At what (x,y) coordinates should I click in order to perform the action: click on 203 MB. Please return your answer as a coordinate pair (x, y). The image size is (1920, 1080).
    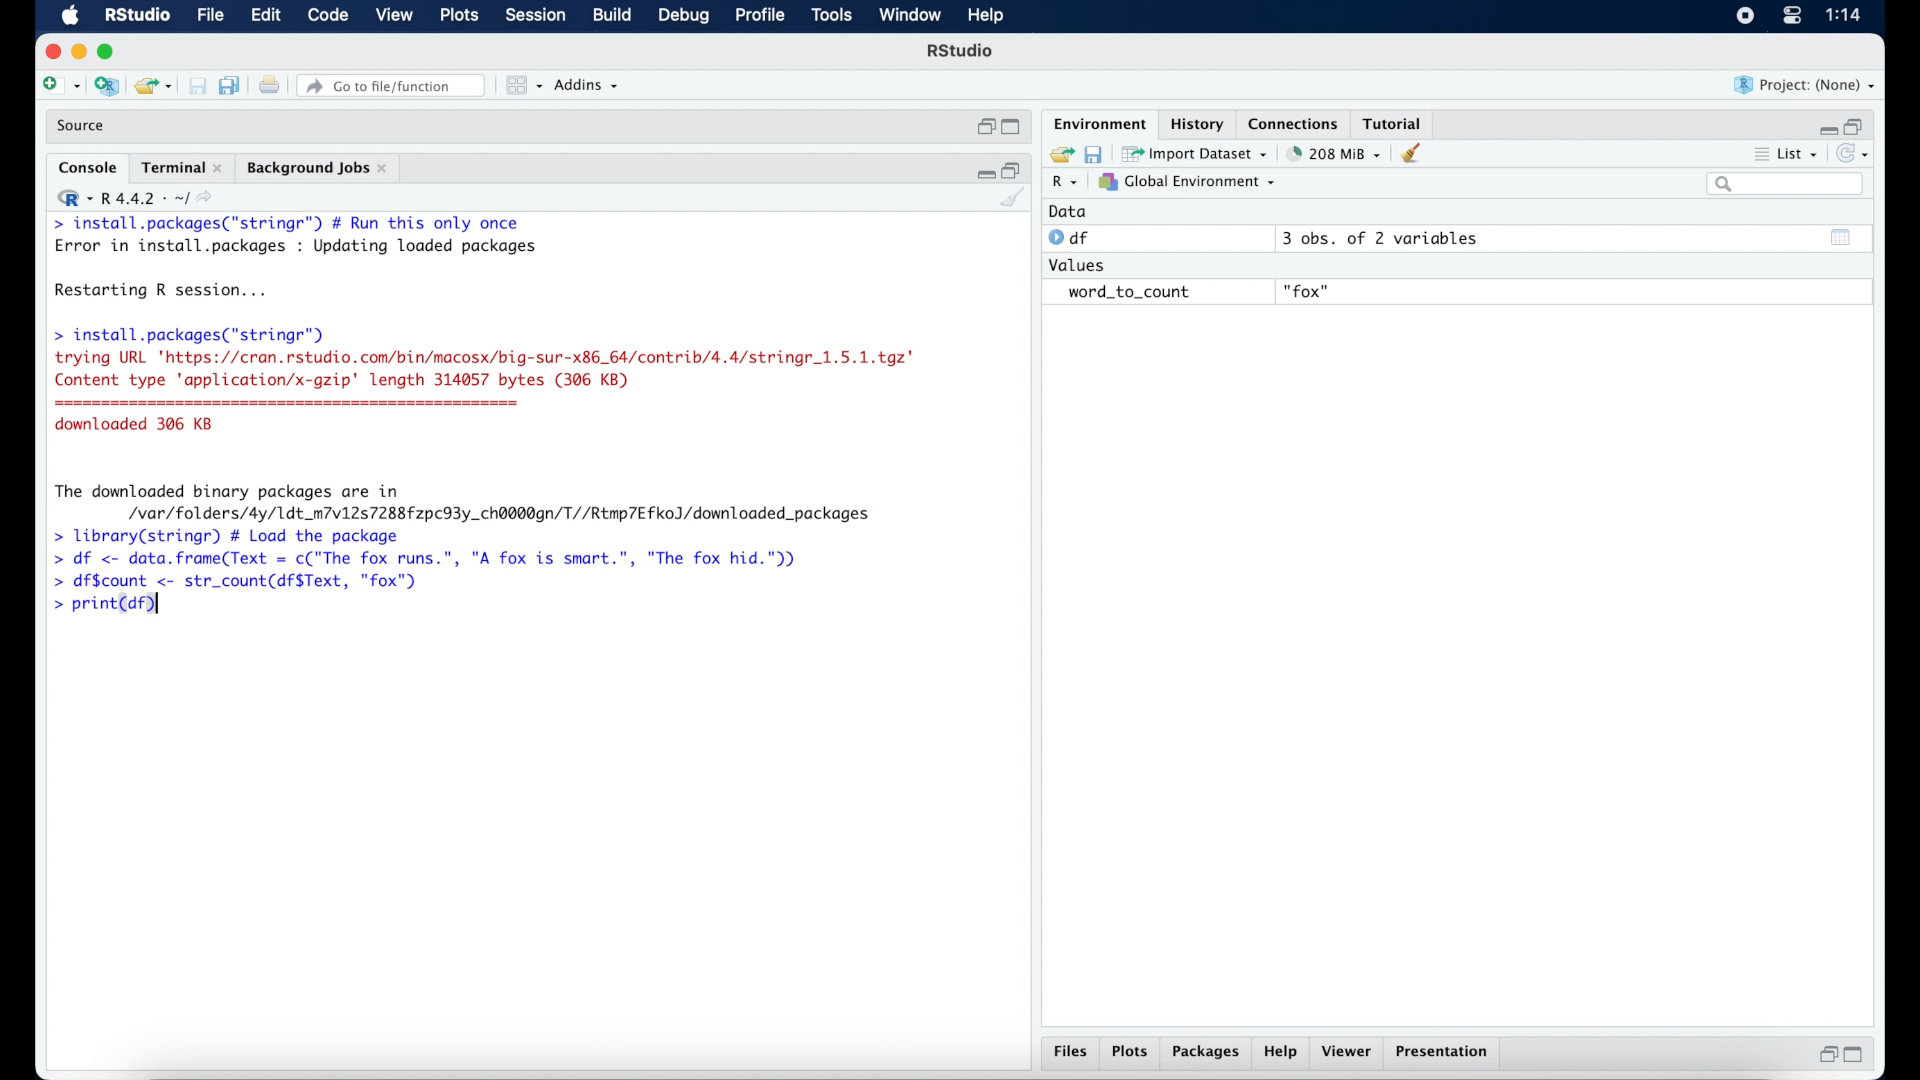
    Looking at the image, I should click on (1336, 154).